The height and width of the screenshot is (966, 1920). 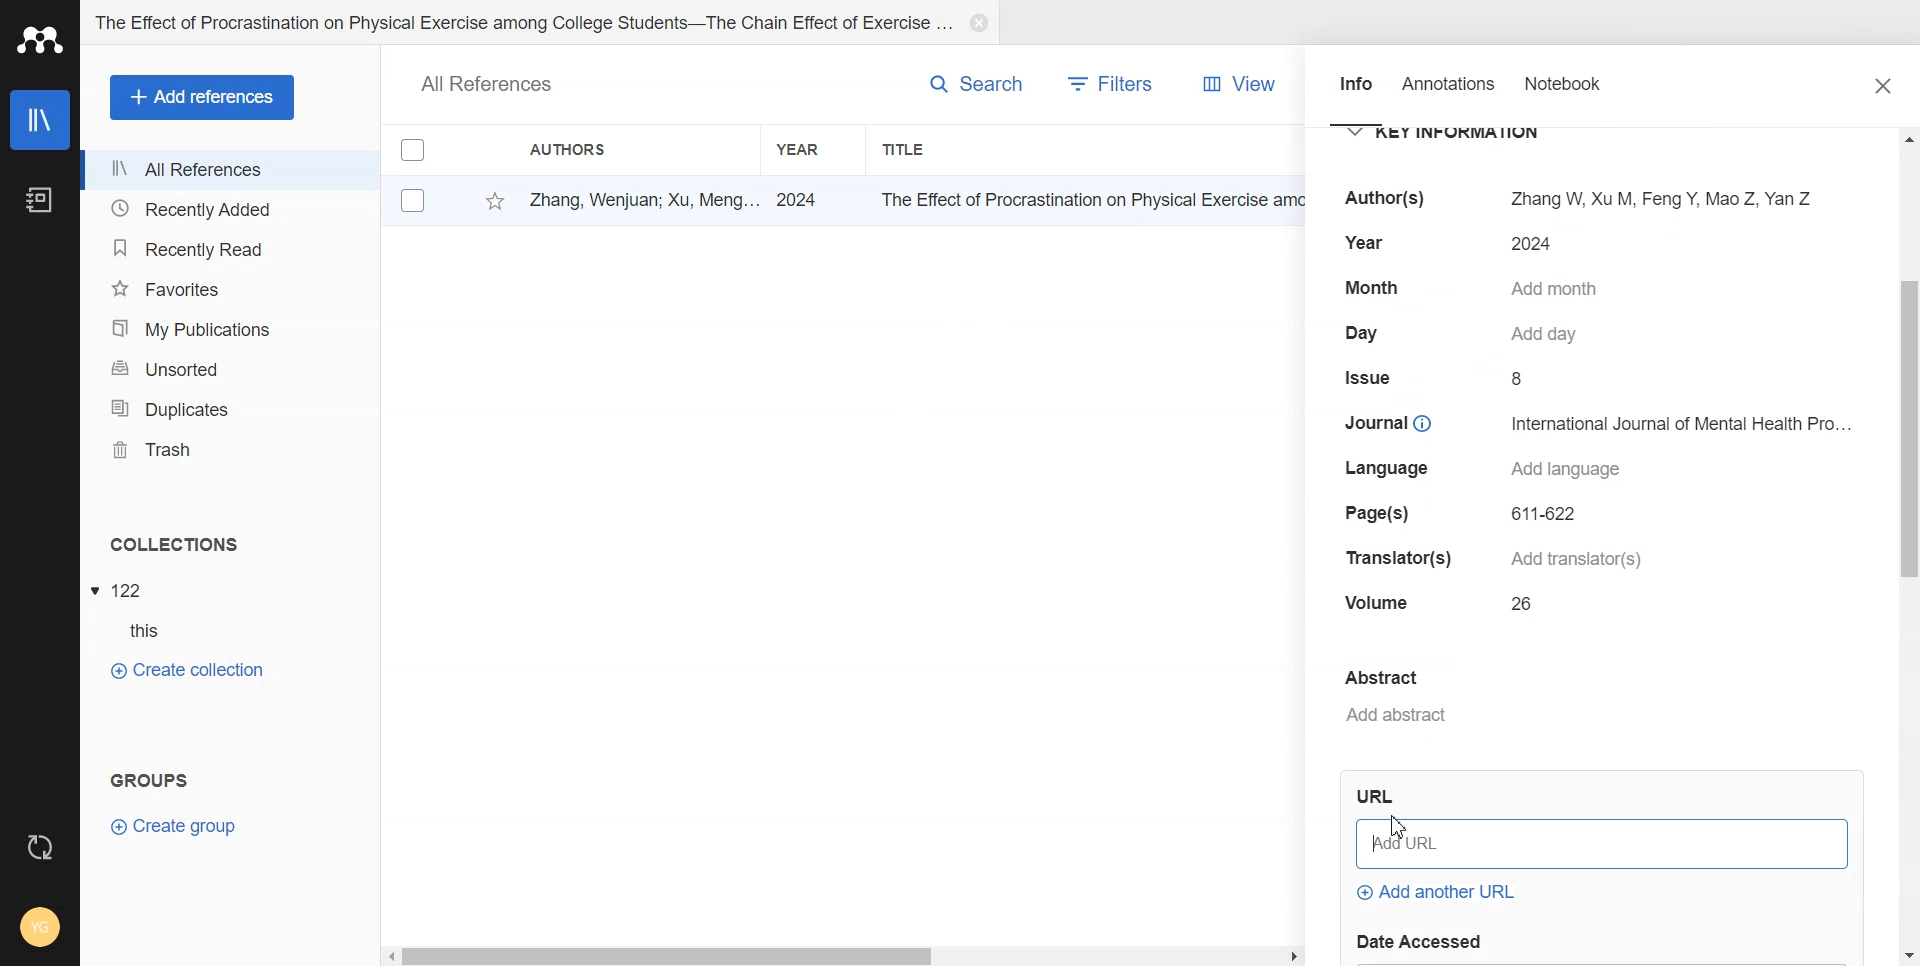 I want to click on Recently Added, so click(x=227, y=210).